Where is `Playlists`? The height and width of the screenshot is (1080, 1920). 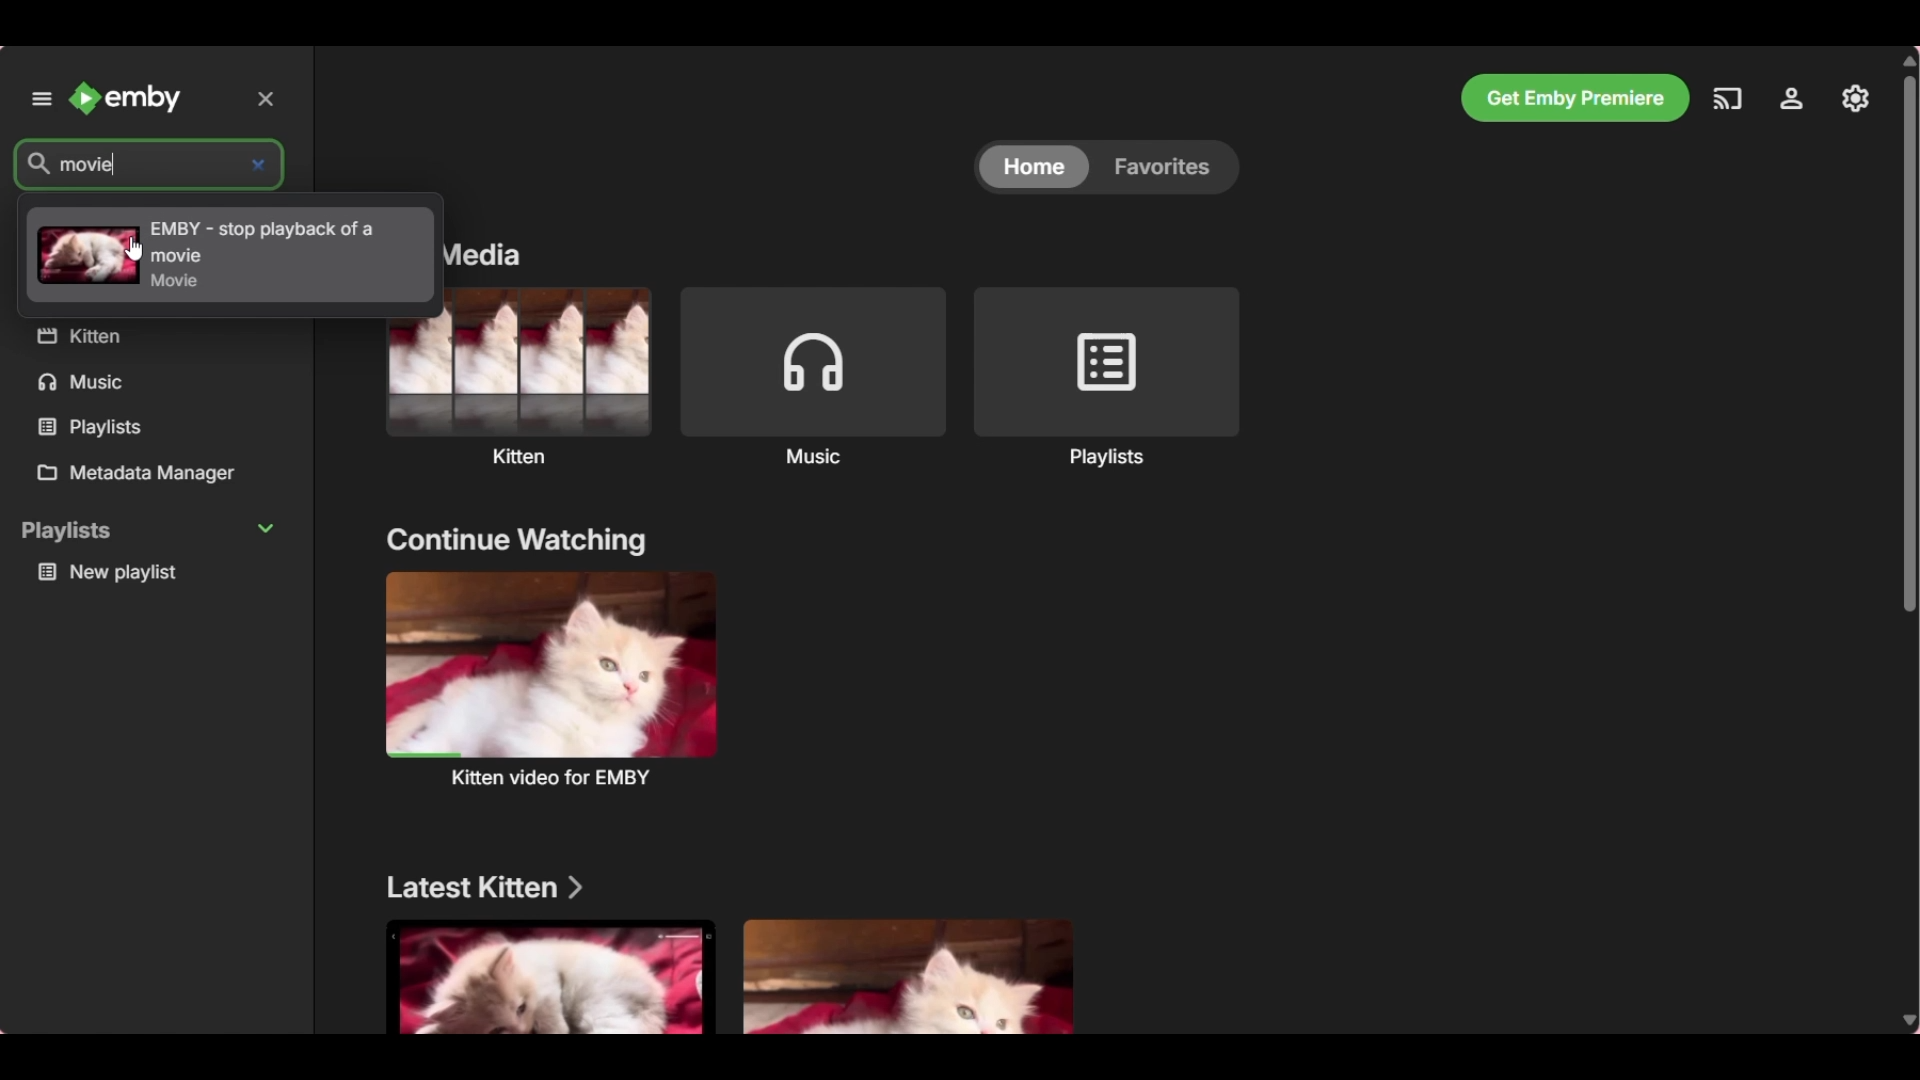 Playlists is located at coordinates (1106, 376).